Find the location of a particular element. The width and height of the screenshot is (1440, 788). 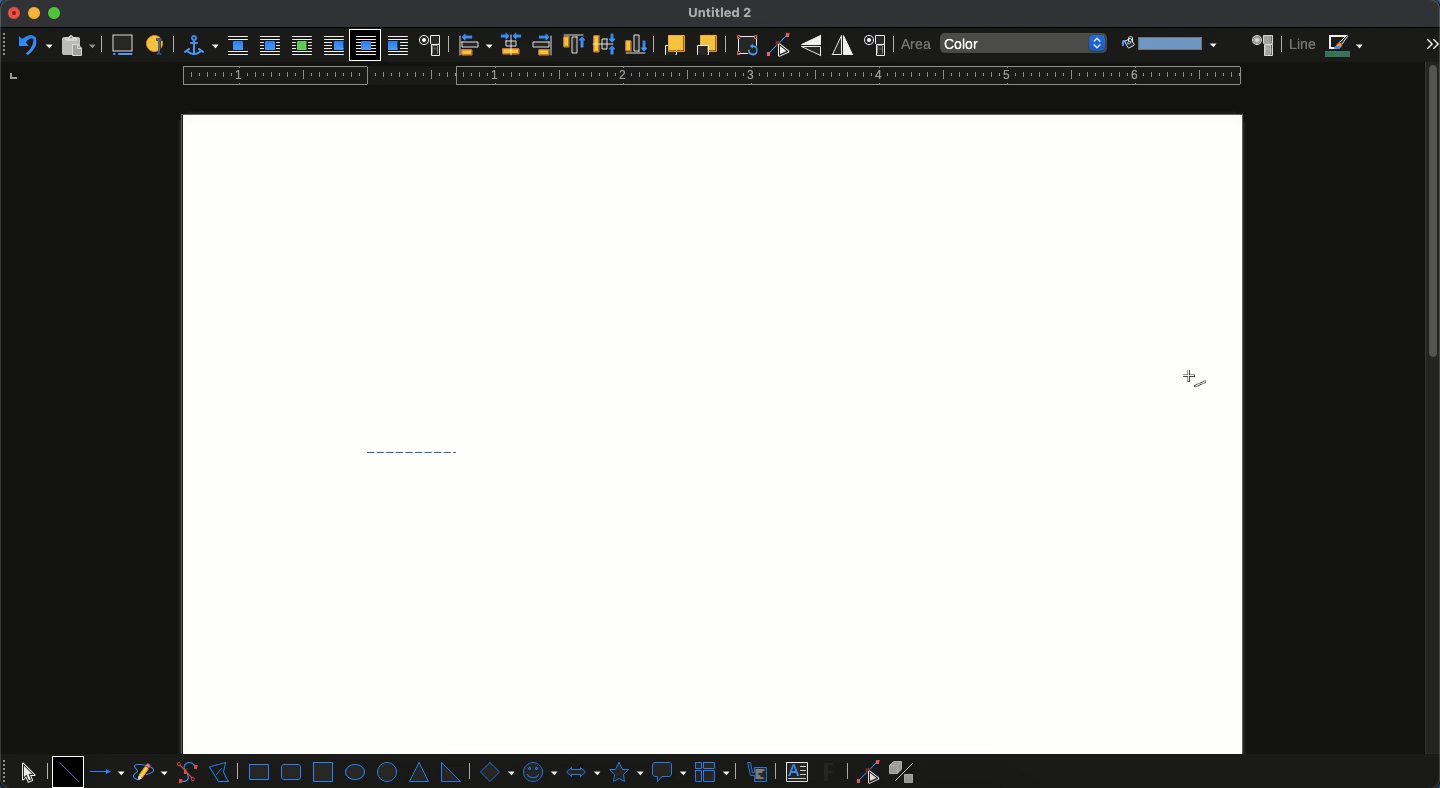

color is located at coordinates (1025, 44).